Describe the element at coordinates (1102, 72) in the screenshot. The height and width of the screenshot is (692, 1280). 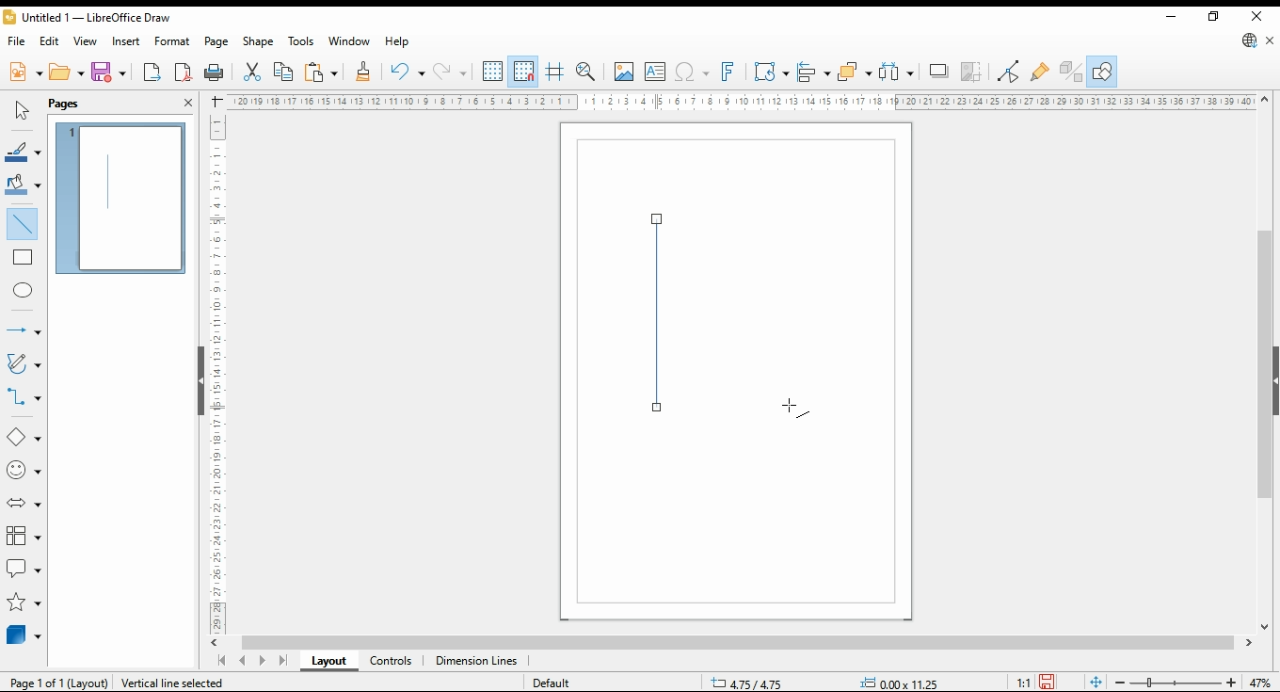
I see `show draw functions` at that location.